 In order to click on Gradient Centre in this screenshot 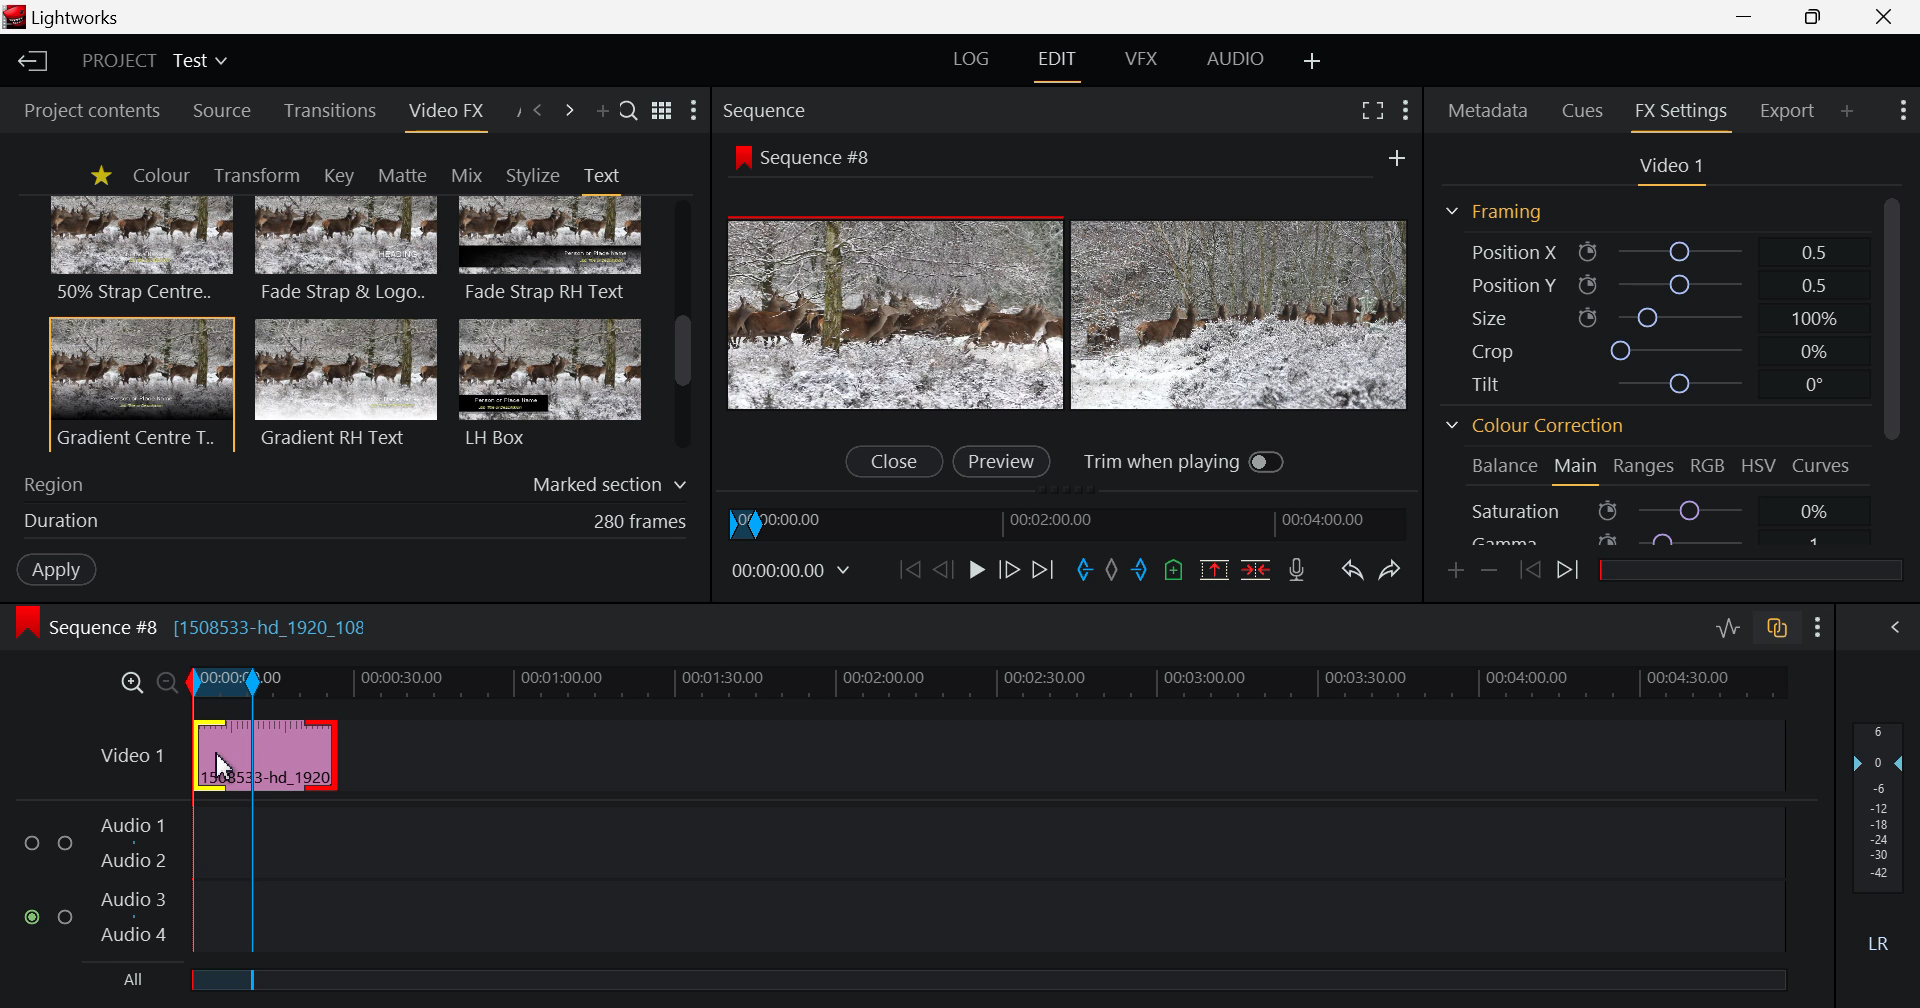, I will do `click(140, 383)`.